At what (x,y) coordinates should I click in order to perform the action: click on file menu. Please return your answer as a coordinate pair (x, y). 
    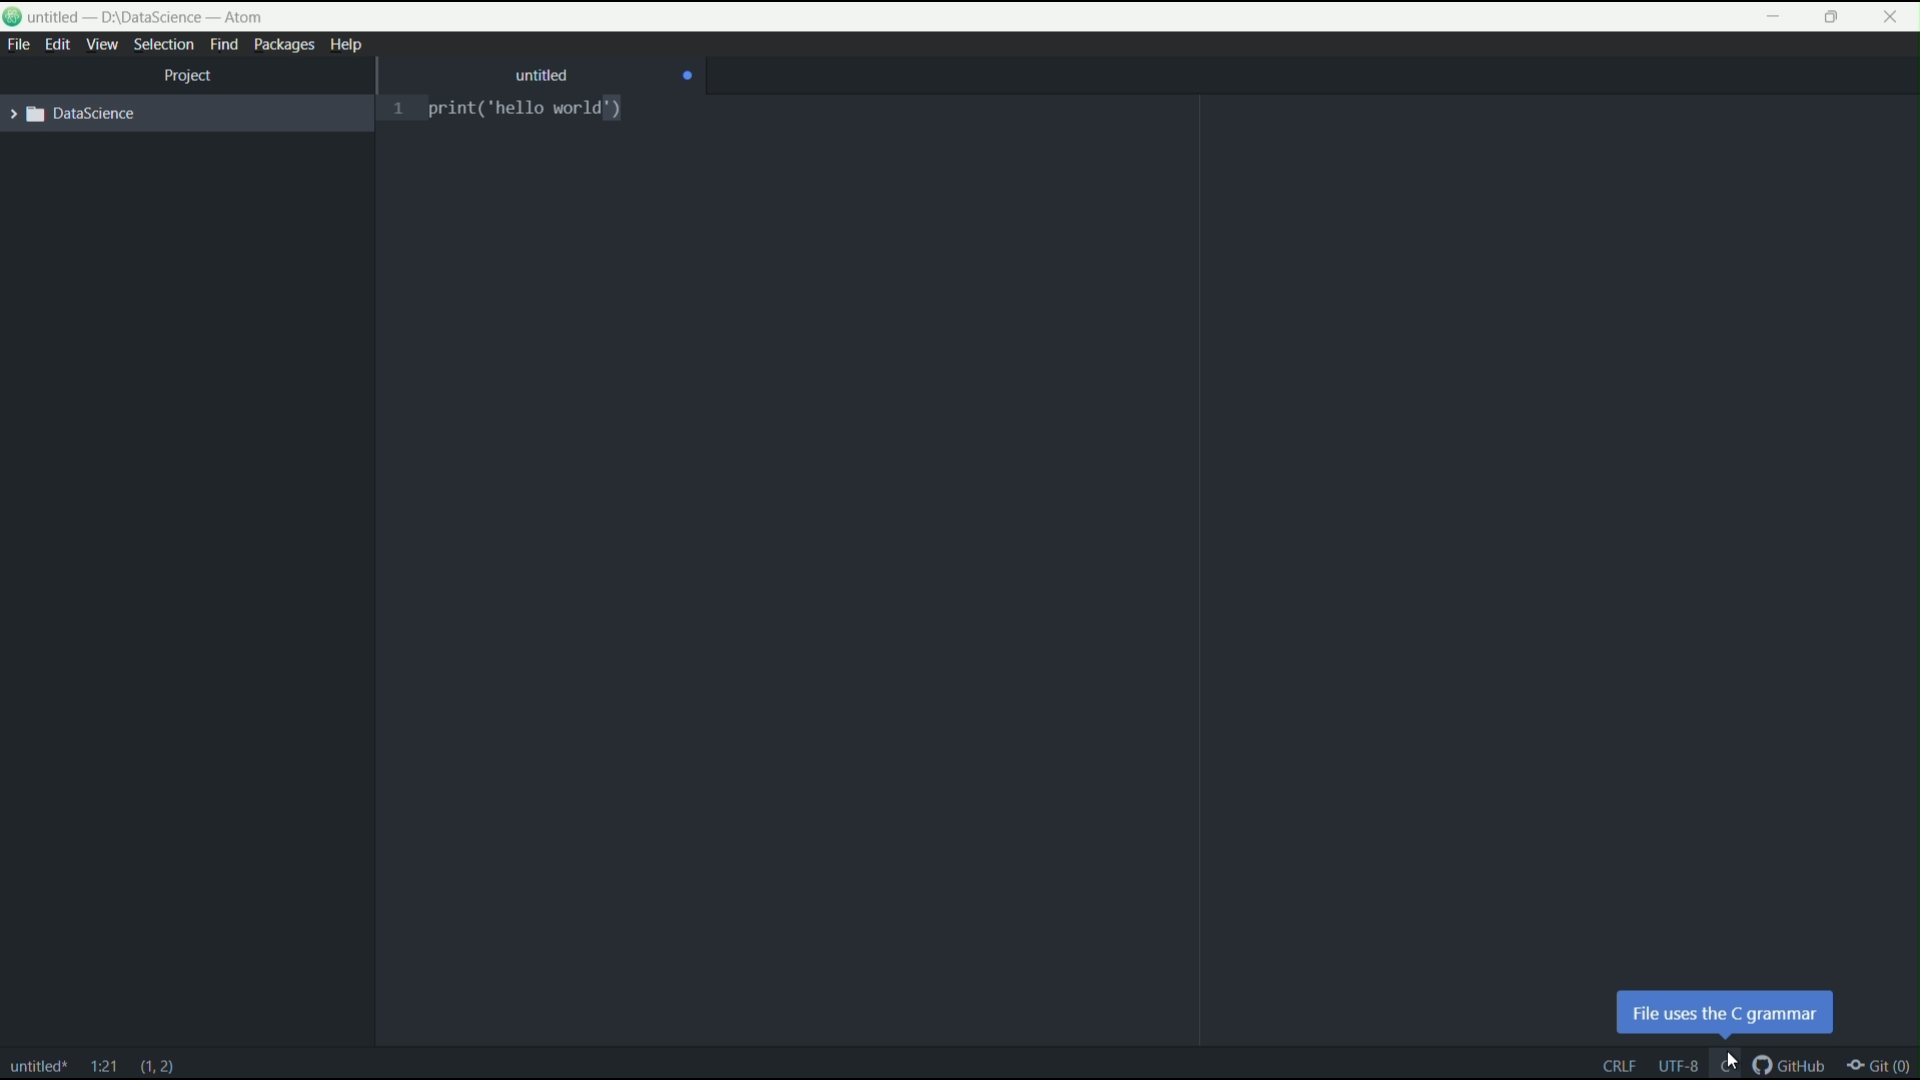
    Looking at the image, I should click on (18, 45).